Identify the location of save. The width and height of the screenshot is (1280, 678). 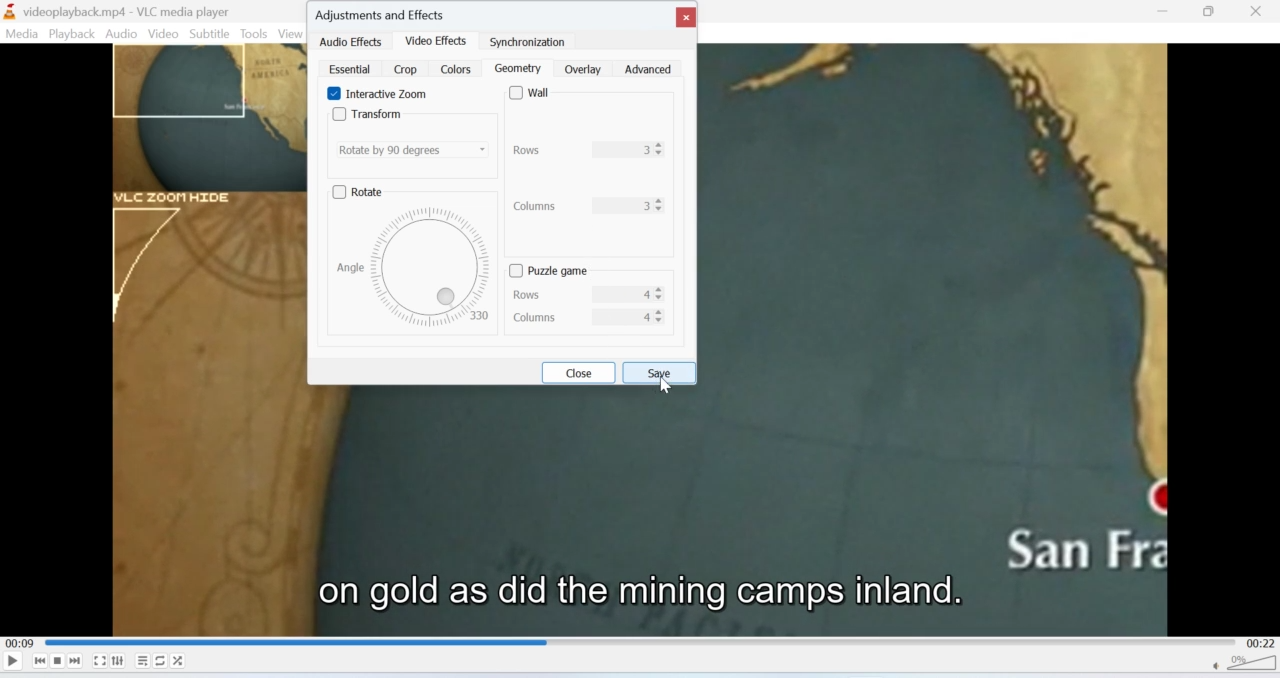
(660, 373).